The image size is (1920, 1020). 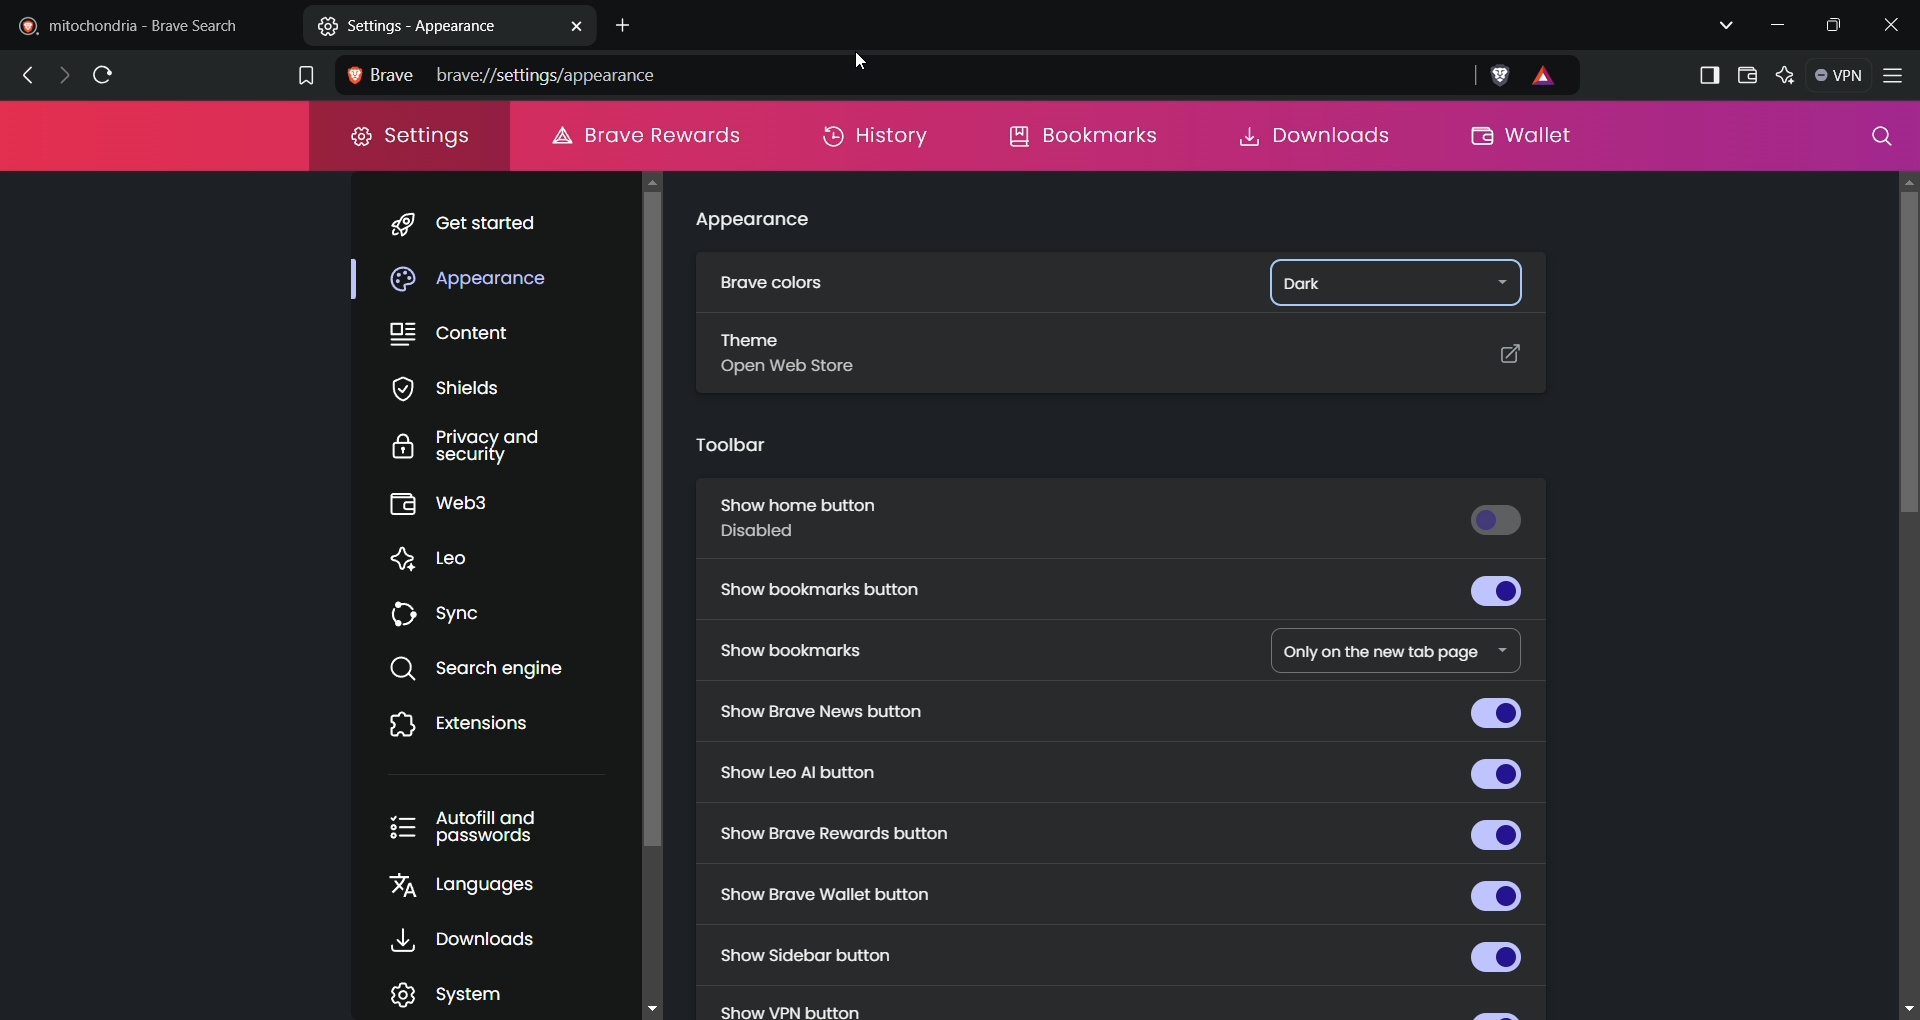 I want to click on show sidebar button, so click(x=1115, y=956).